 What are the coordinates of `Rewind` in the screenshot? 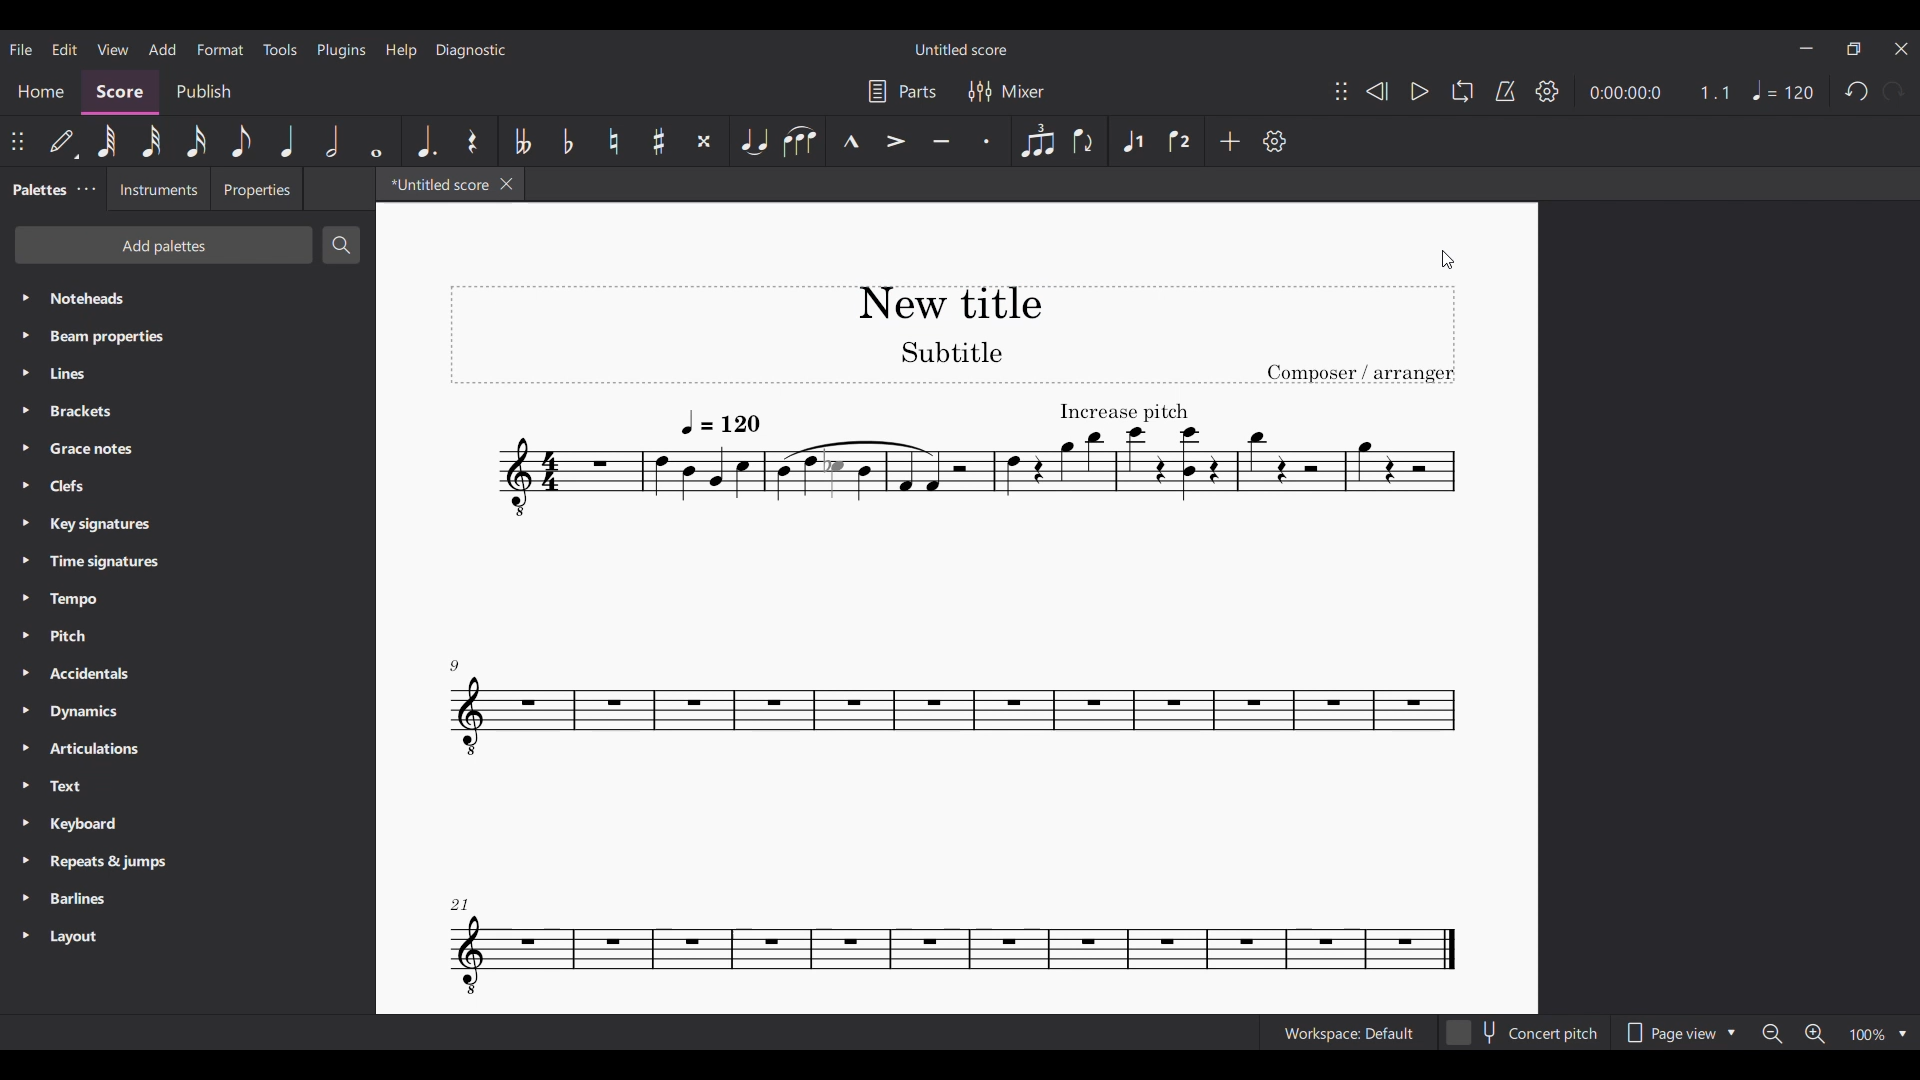 It's located at (1376, 91).